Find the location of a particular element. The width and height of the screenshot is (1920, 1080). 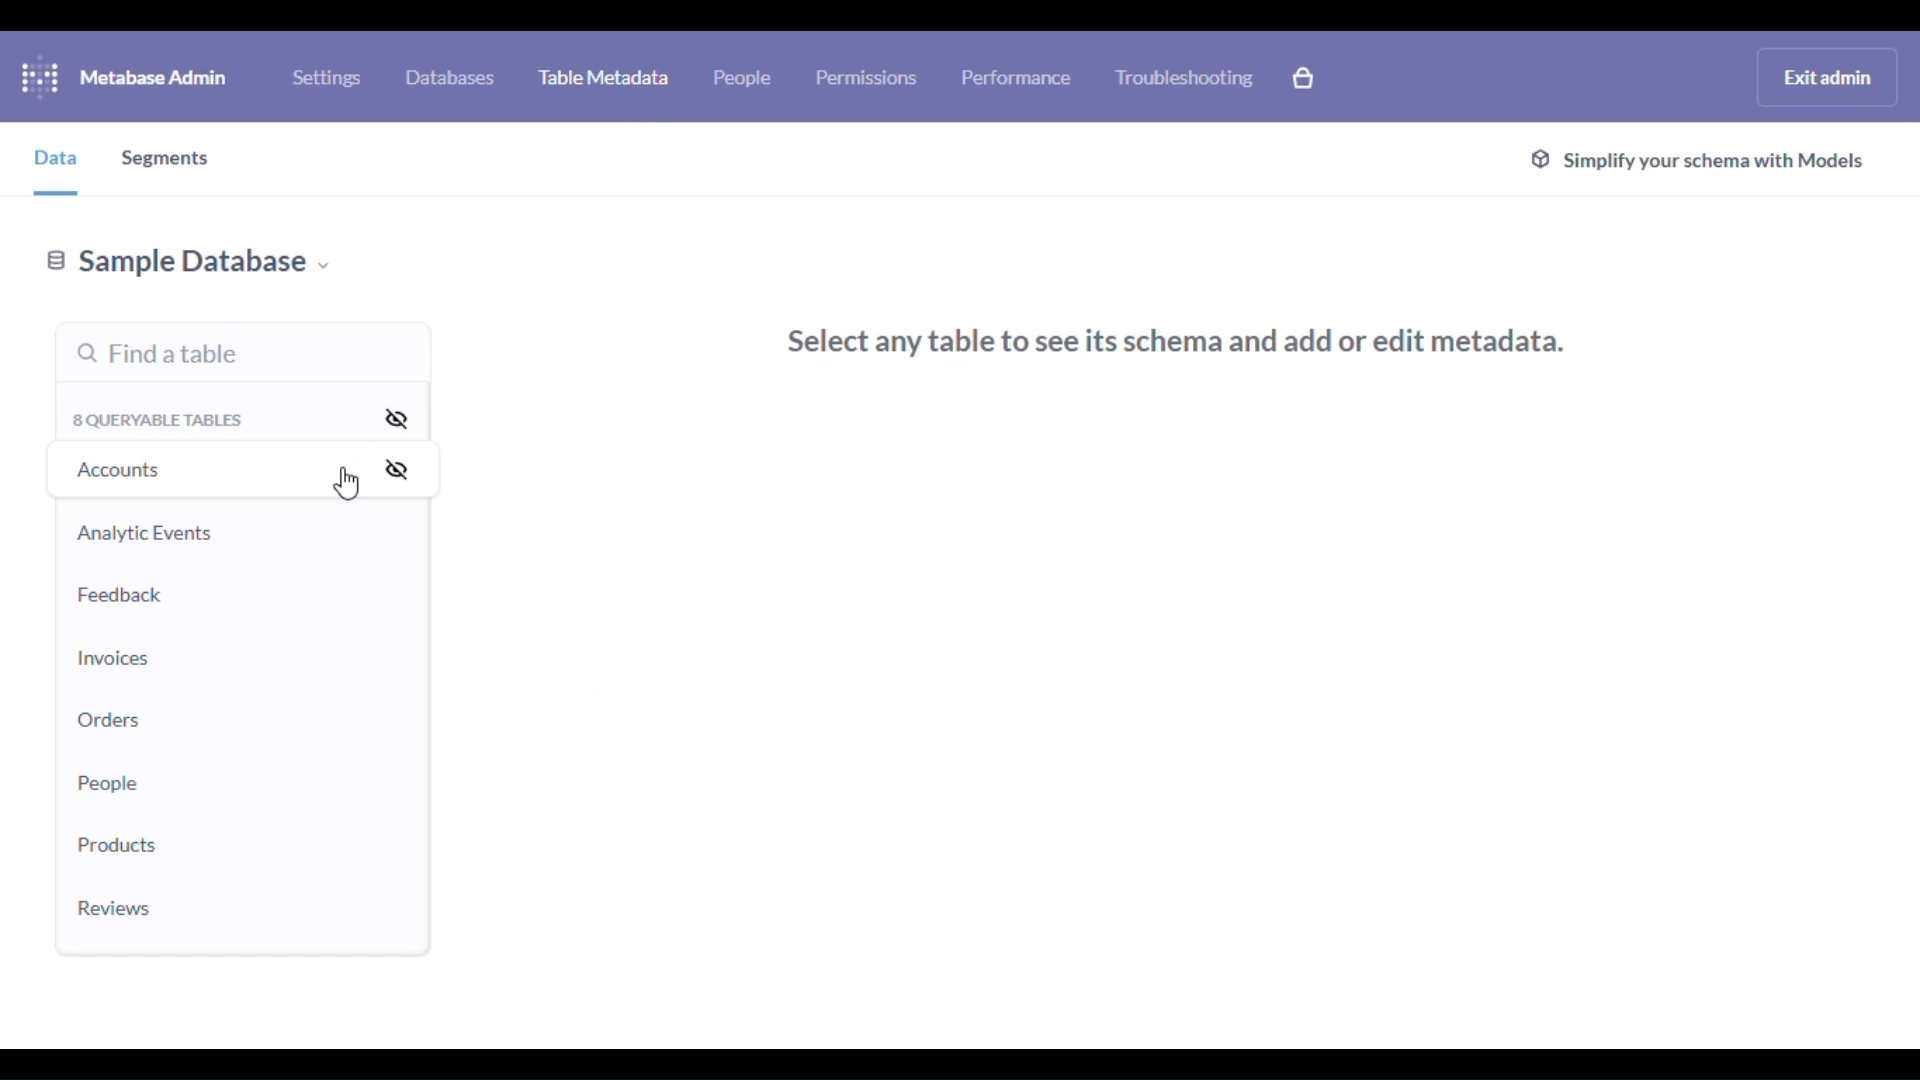

analytic events is located at coordinates (145, 533).